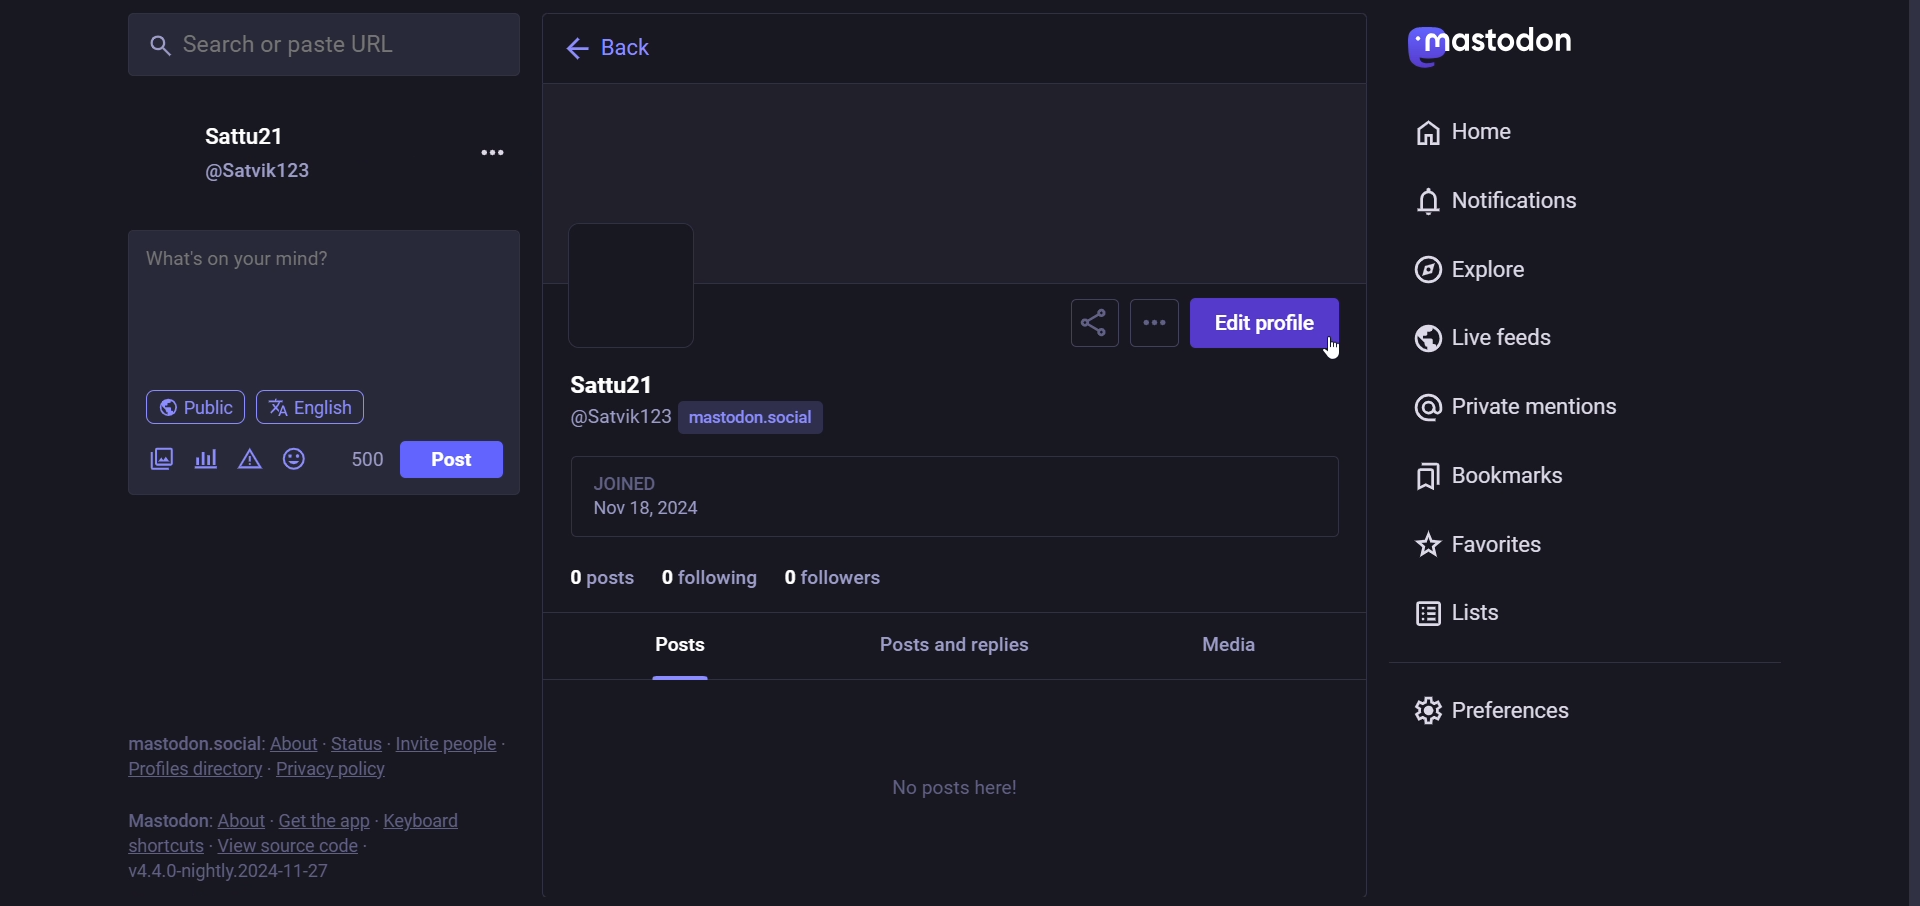 This screenshot has width=1920, height=906. What do you see at coordinates (362, 460) in the screenshot?
I see `500` at bounding box center [362, 460].